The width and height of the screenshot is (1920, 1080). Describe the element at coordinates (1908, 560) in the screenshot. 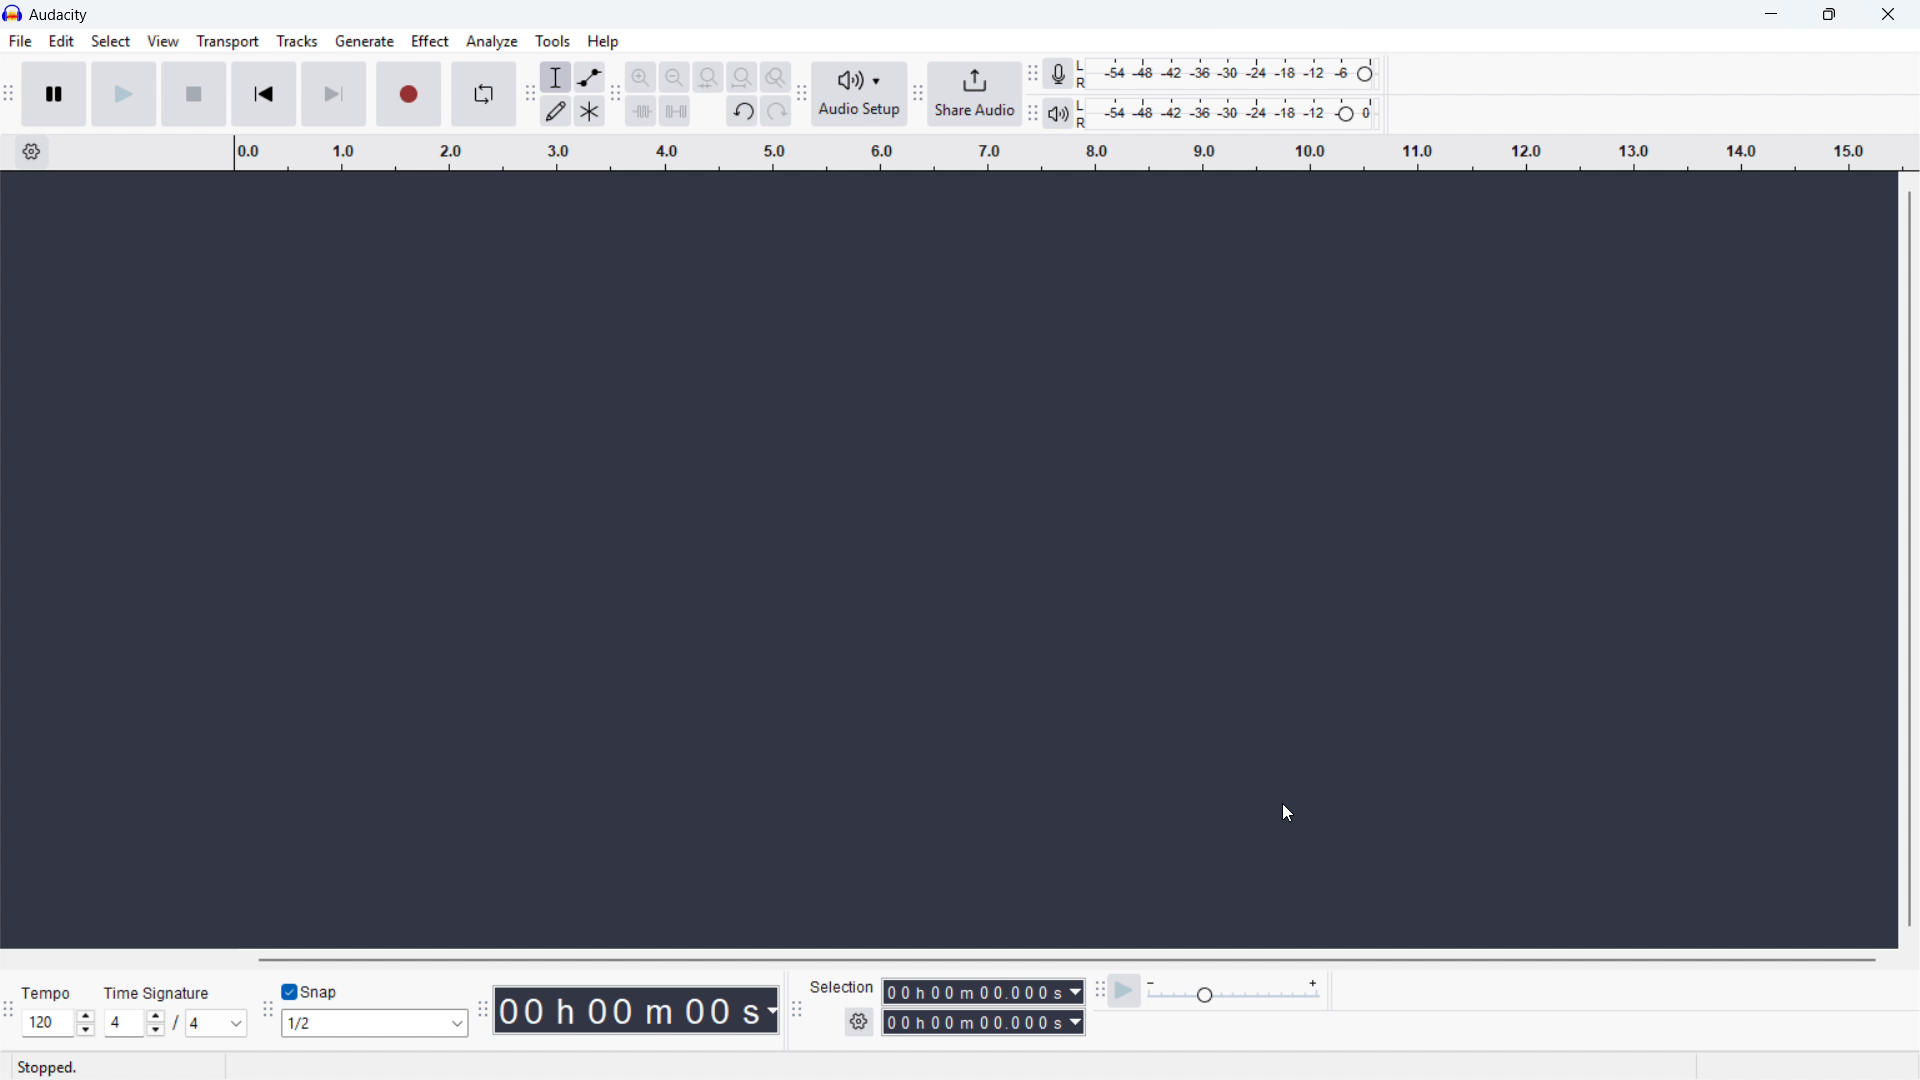

I see `vertical scrollbar` at that location.